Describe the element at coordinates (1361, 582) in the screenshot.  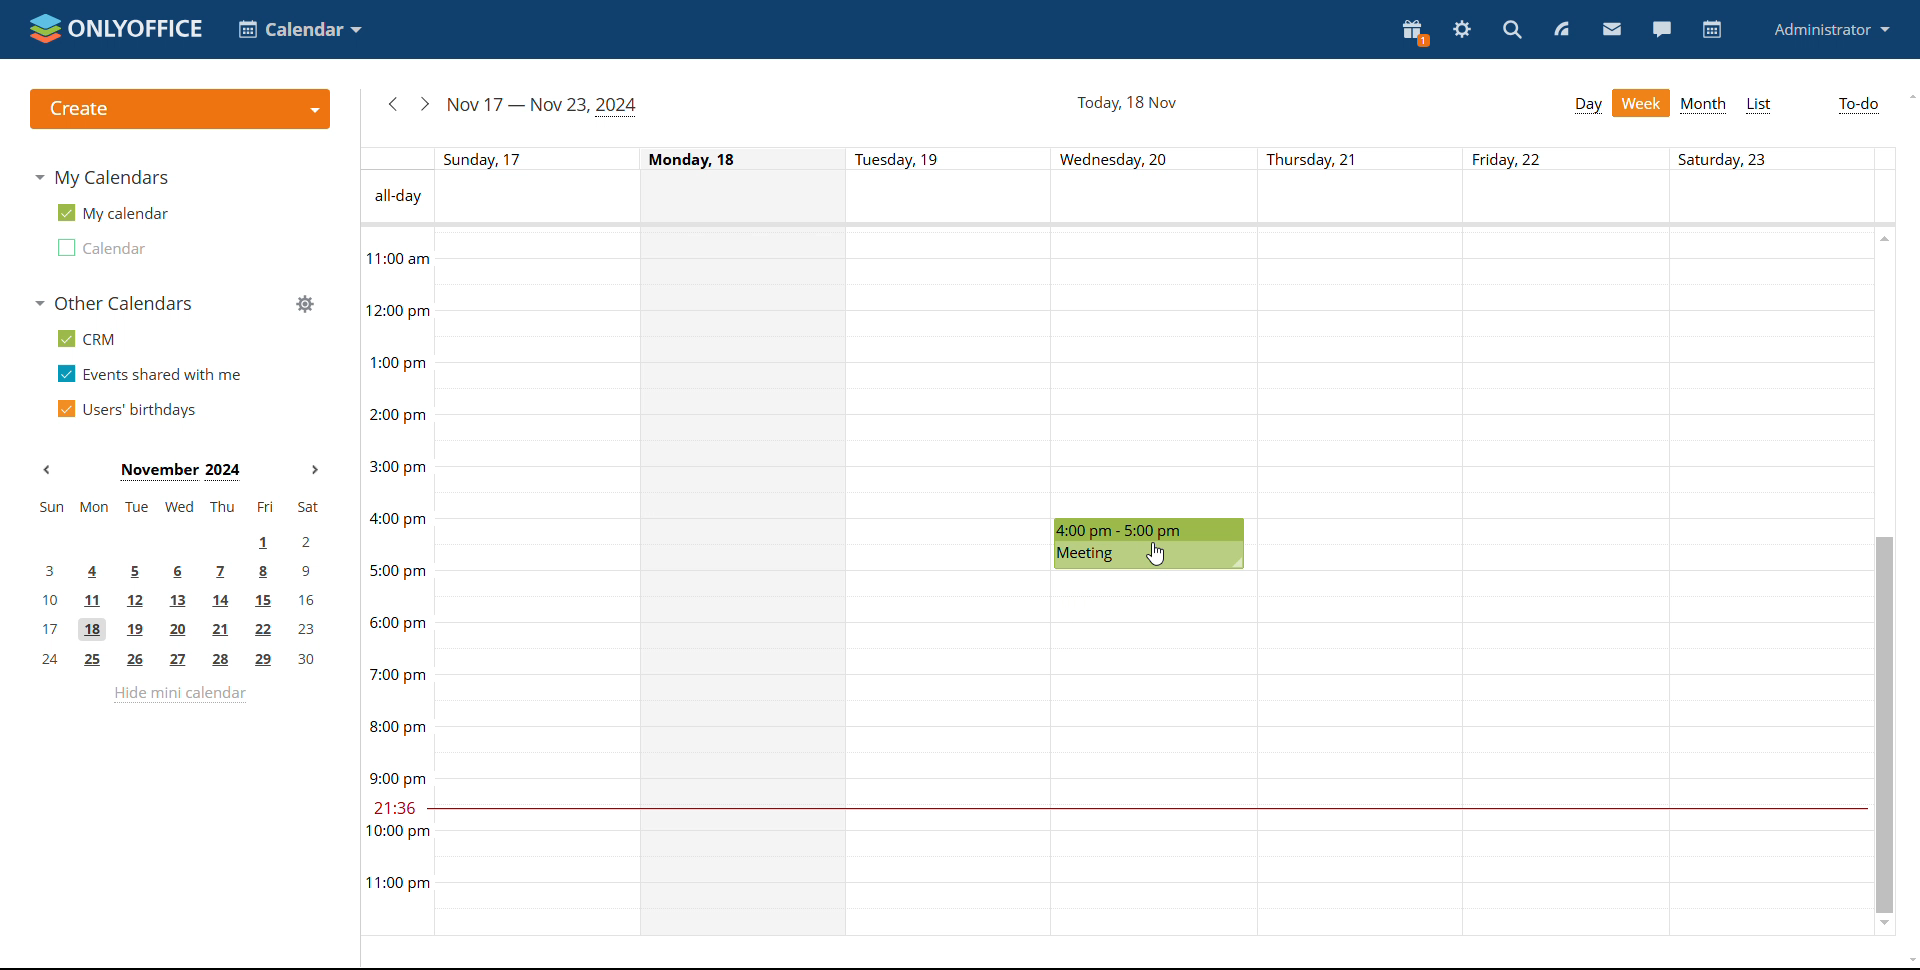
I see `Thursday` at that location.